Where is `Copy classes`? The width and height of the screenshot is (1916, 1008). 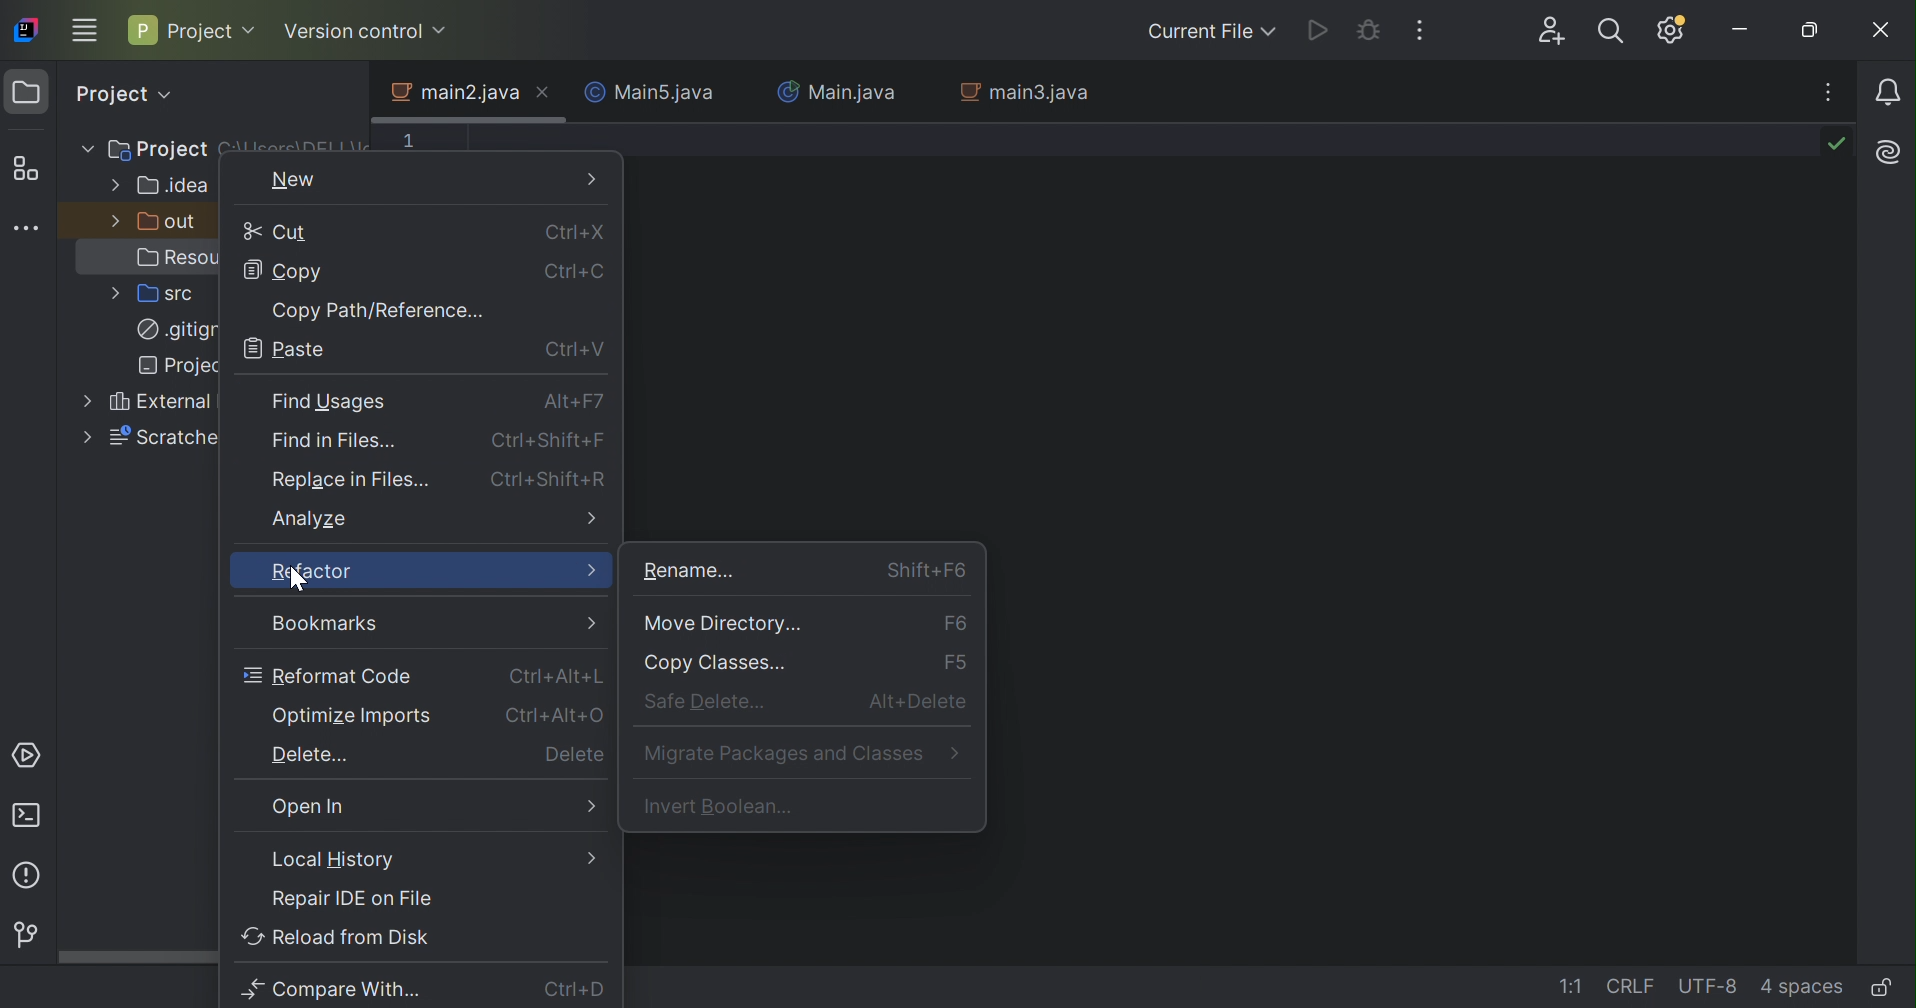 Copy classes is located at coordinates (720, 662).